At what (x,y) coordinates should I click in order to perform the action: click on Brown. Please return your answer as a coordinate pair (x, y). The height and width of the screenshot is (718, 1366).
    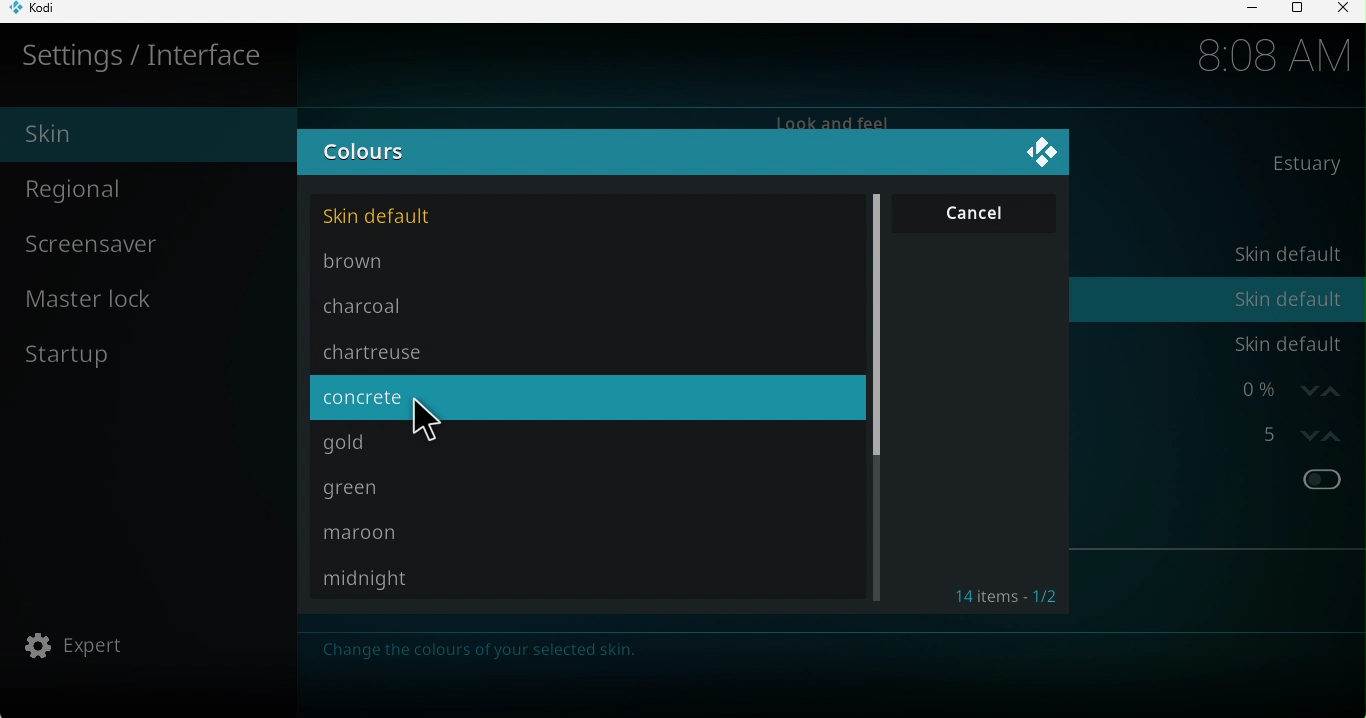
    Looking at the image, I should click on (581, 260).